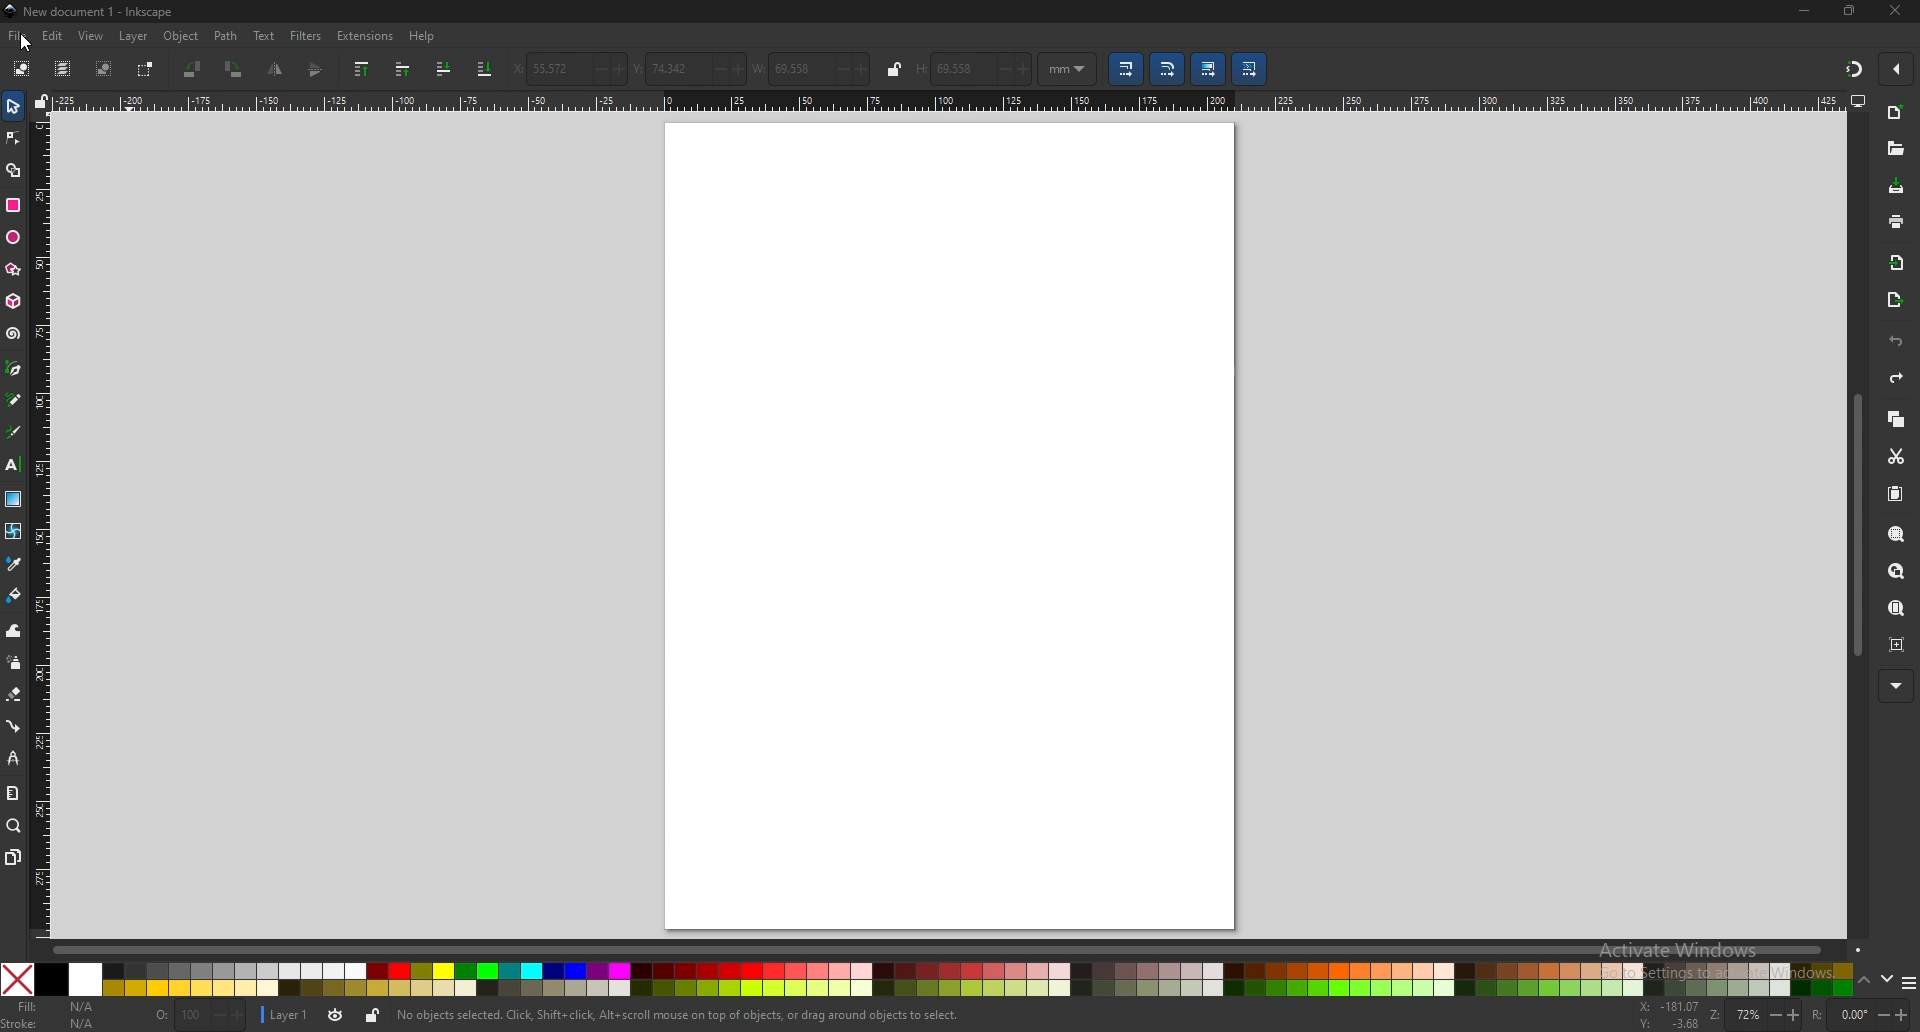 This screenshot has width=1920, height=1032. I want to click on -, so click(1002, 70).